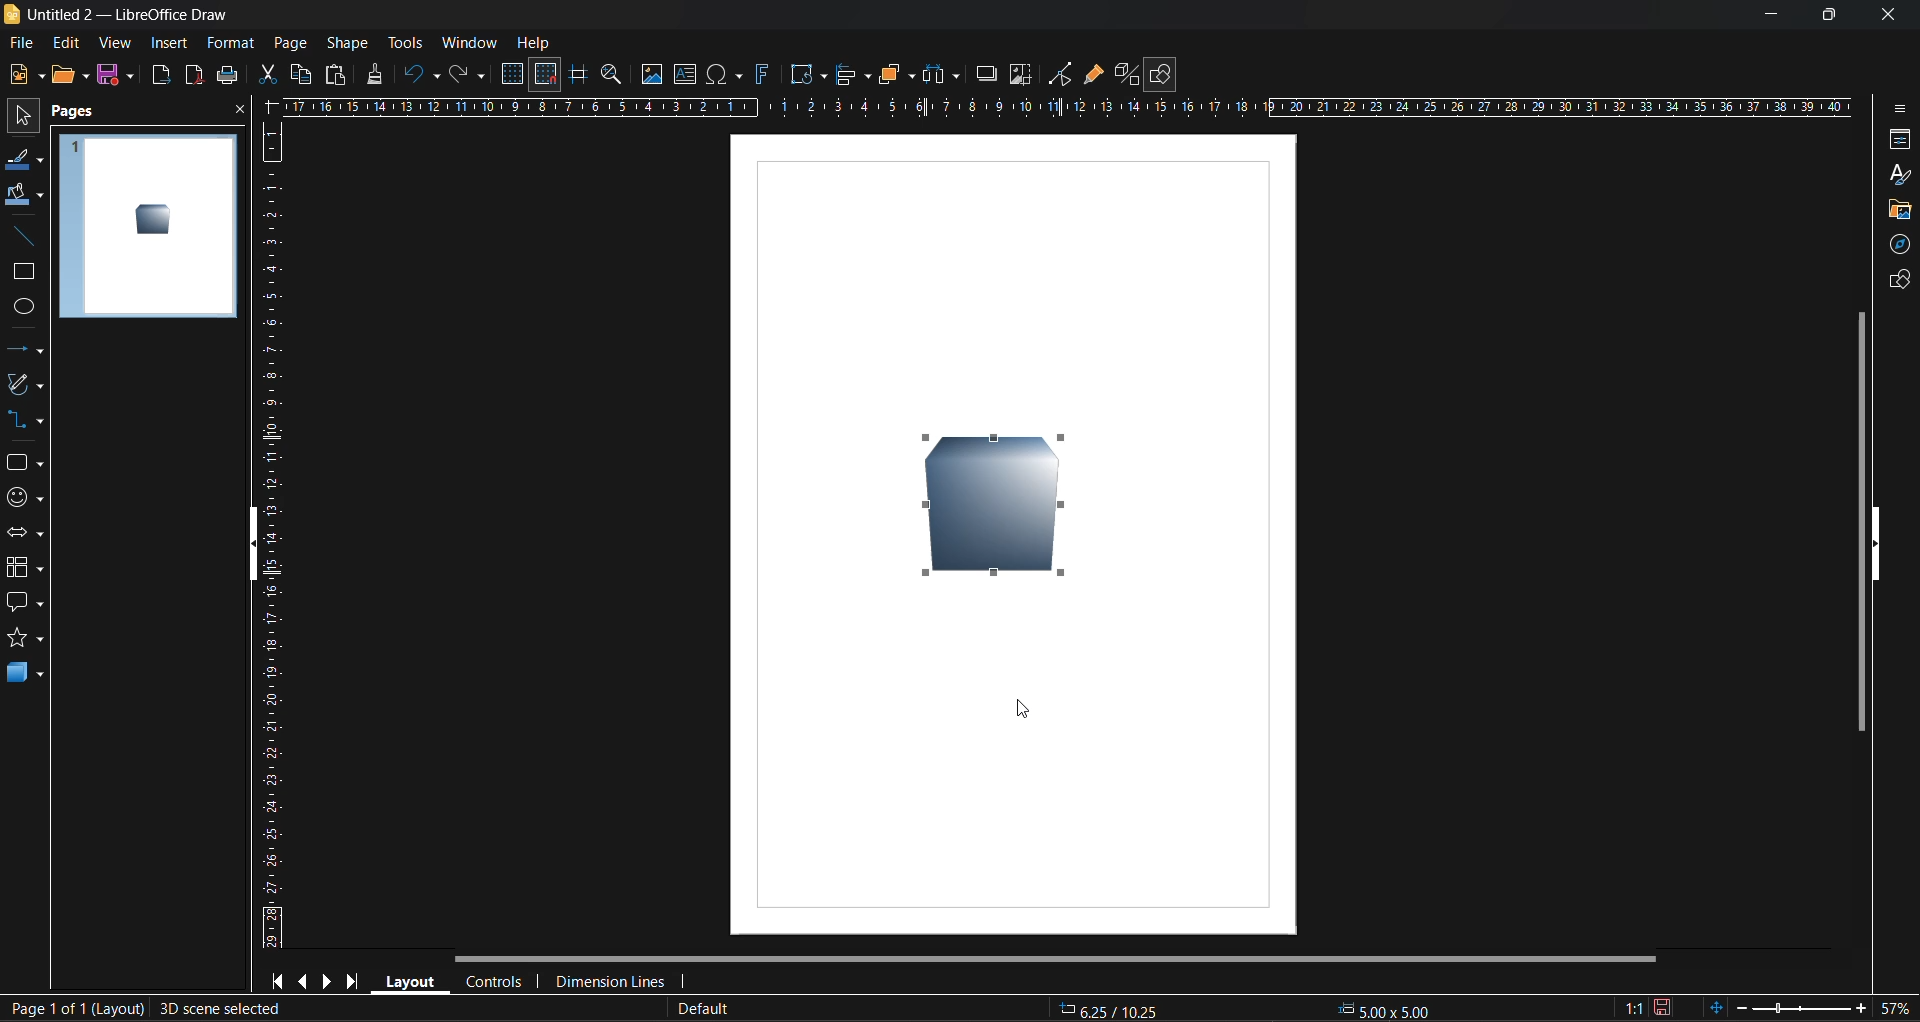  What do you see at coordinates (261, 545) in the screenshot?
I see `hide` at bounding box center [261, 545].